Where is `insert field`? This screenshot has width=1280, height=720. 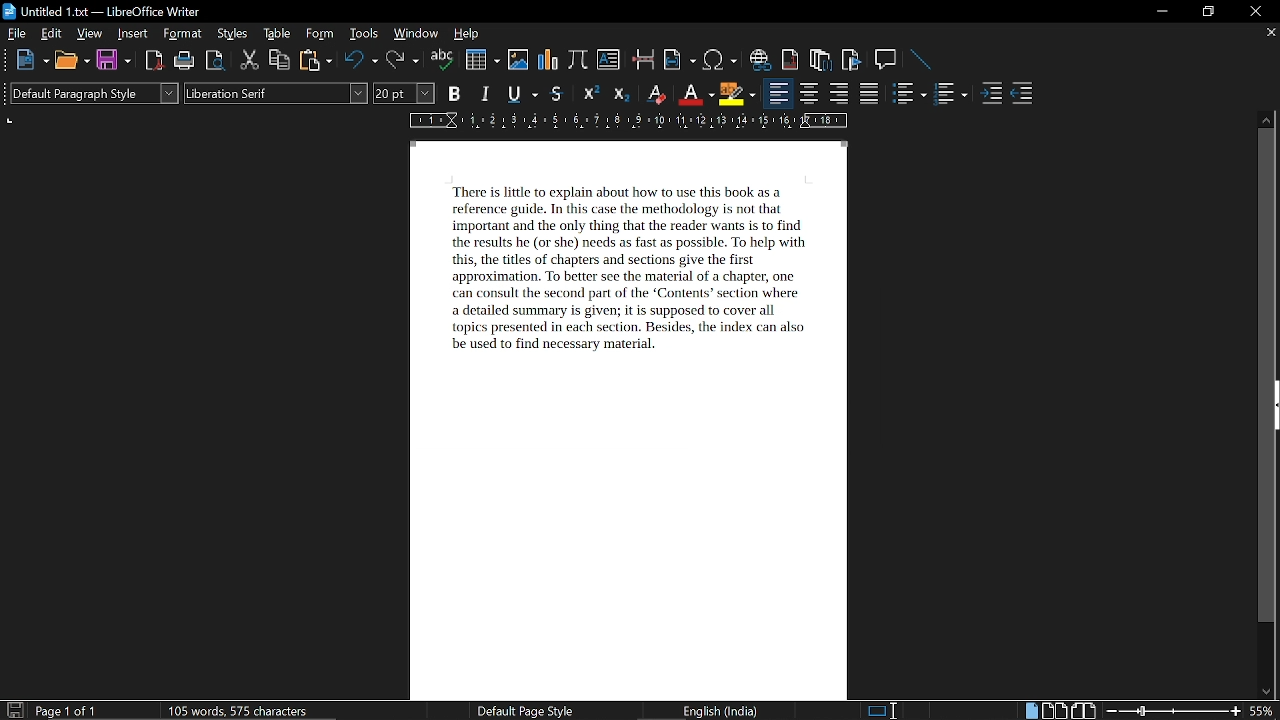 insert field is located at coordinates (679, 60).